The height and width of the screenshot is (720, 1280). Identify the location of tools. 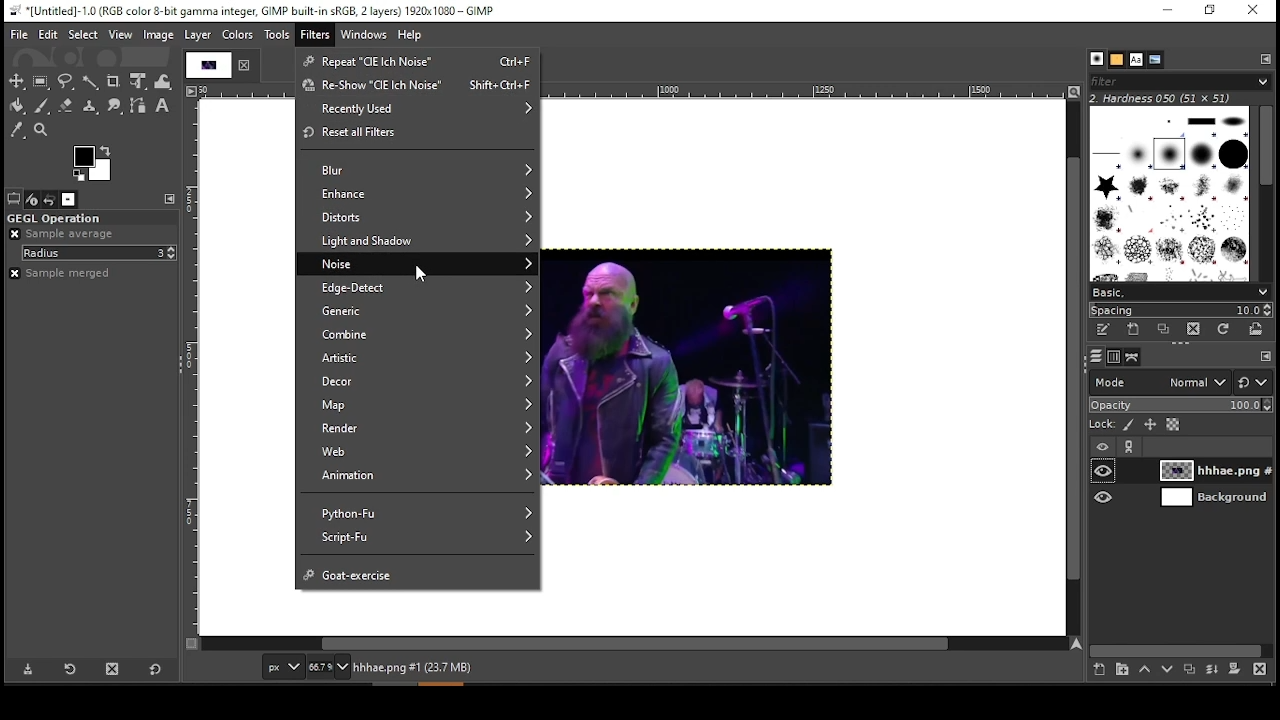
(277, 37).